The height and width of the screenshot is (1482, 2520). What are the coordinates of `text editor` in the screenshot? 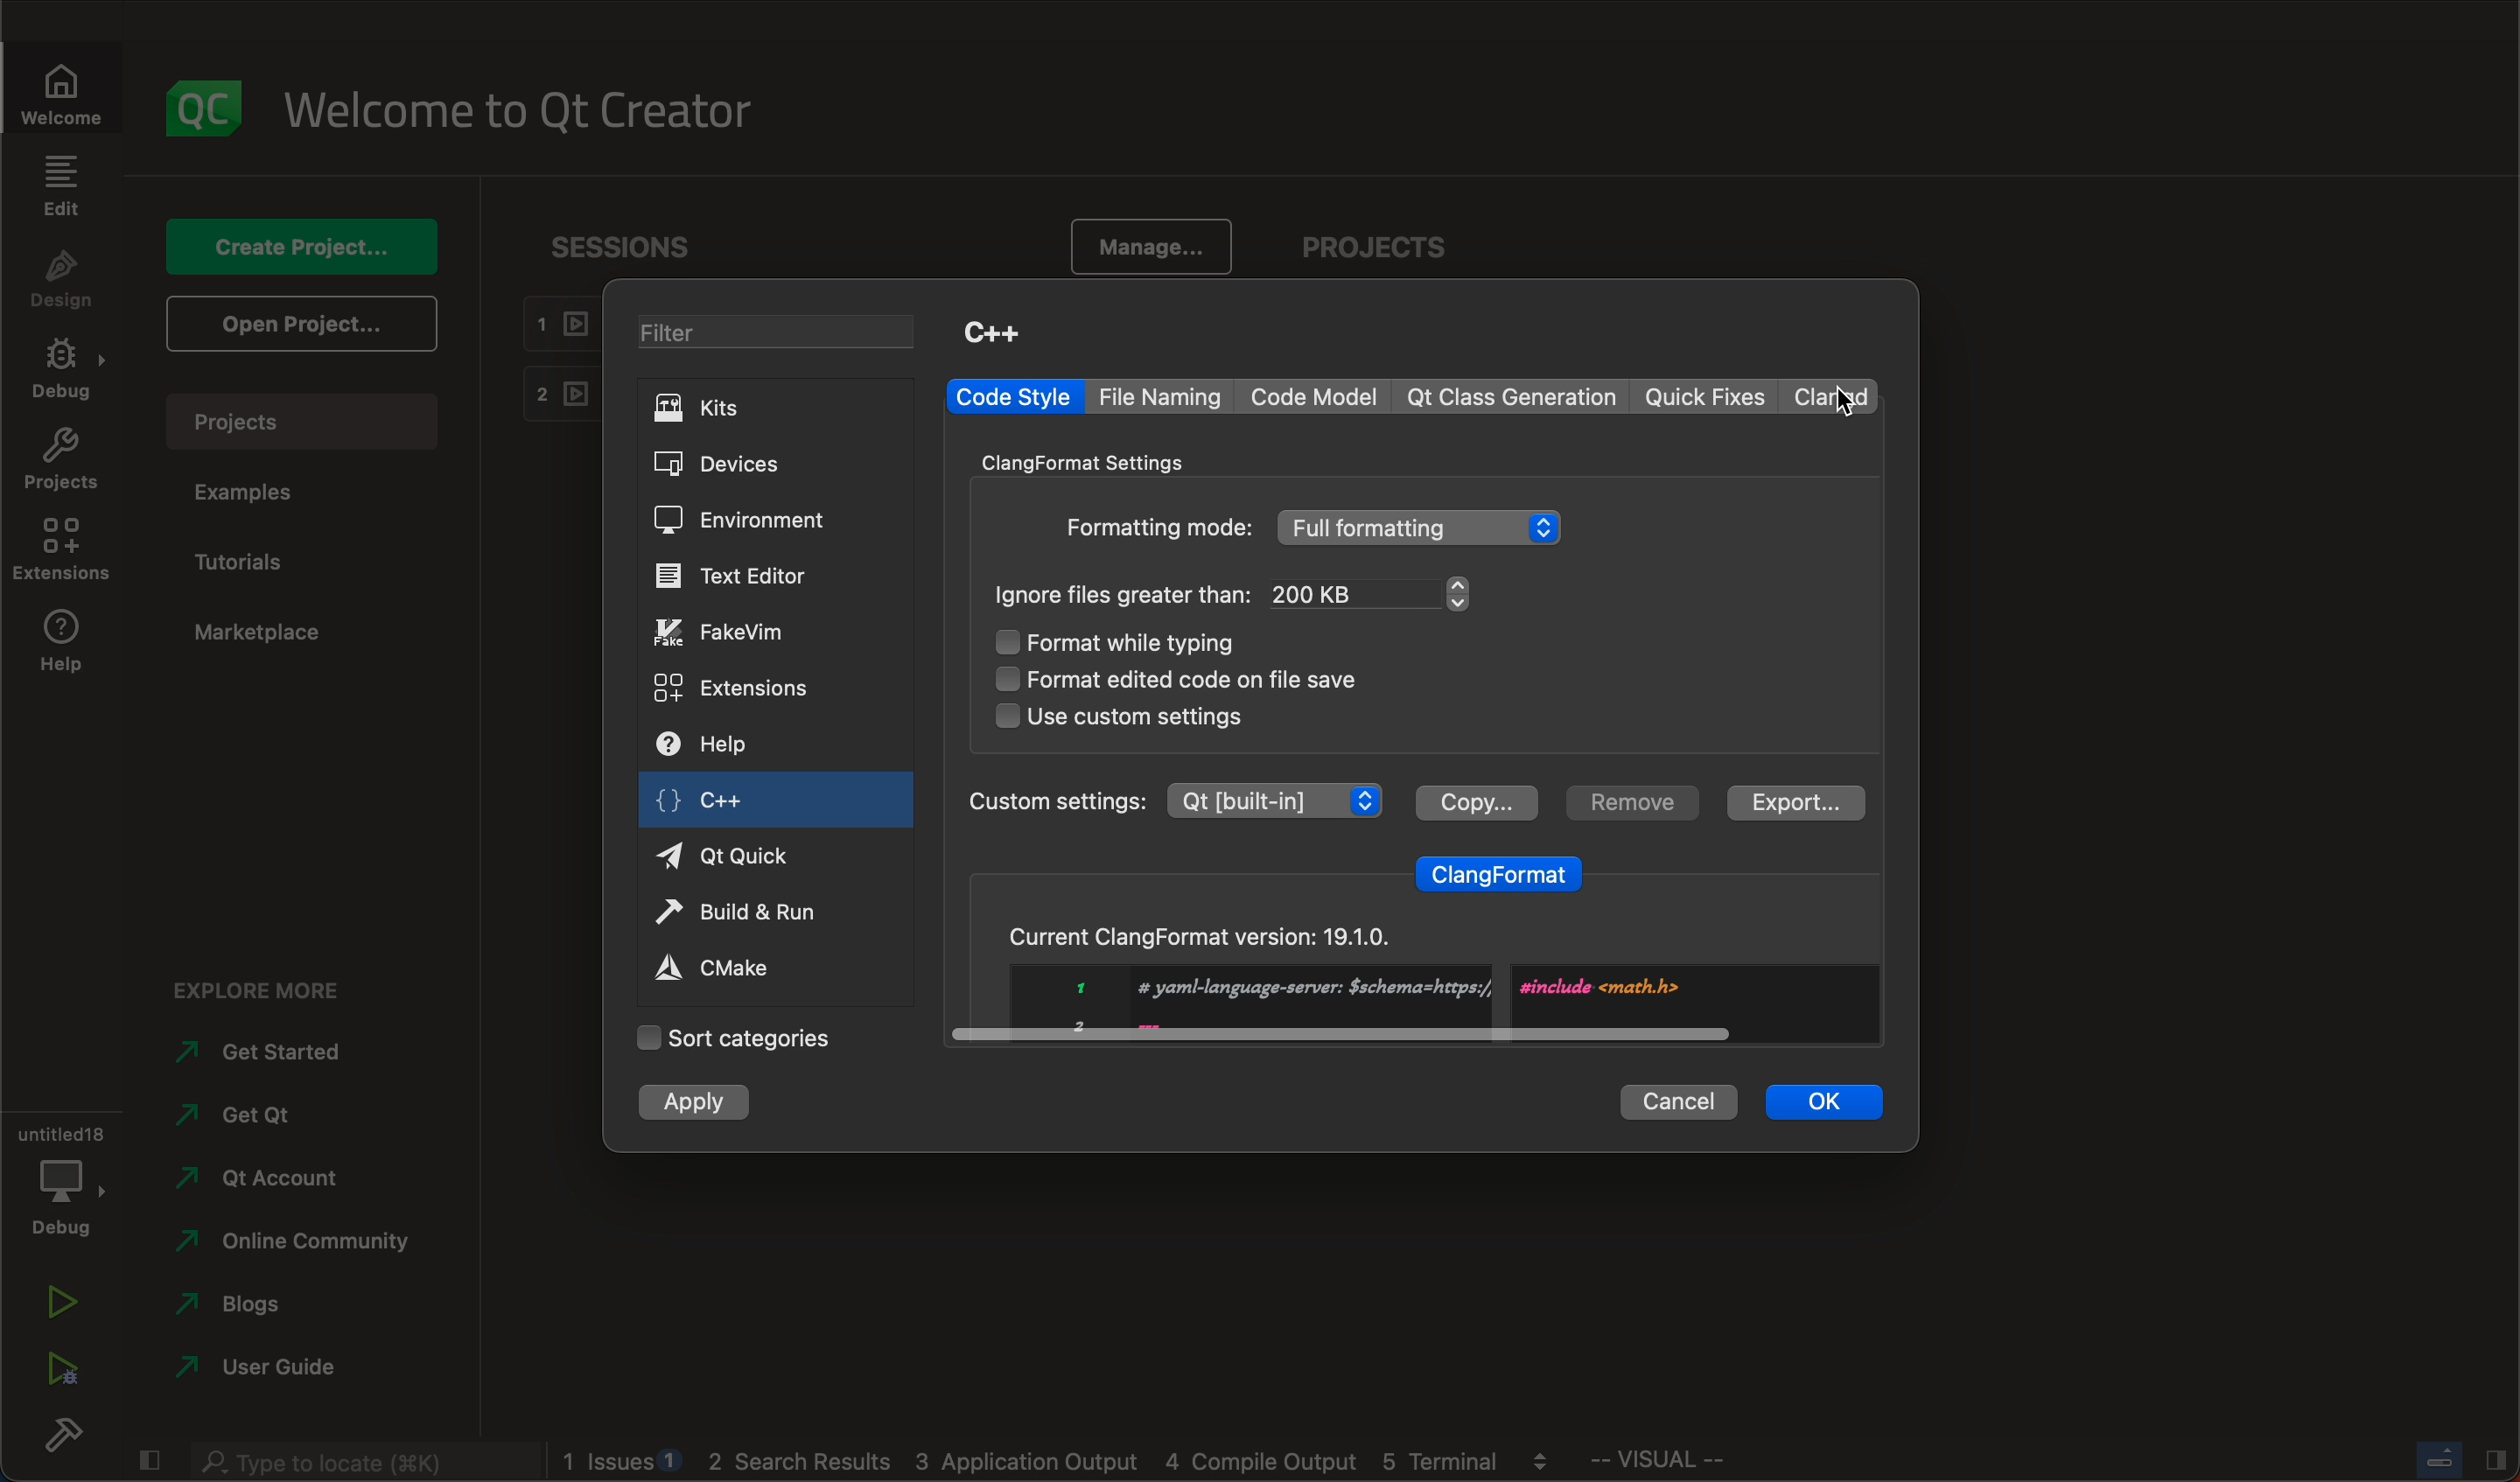 It's located at (760, 577).